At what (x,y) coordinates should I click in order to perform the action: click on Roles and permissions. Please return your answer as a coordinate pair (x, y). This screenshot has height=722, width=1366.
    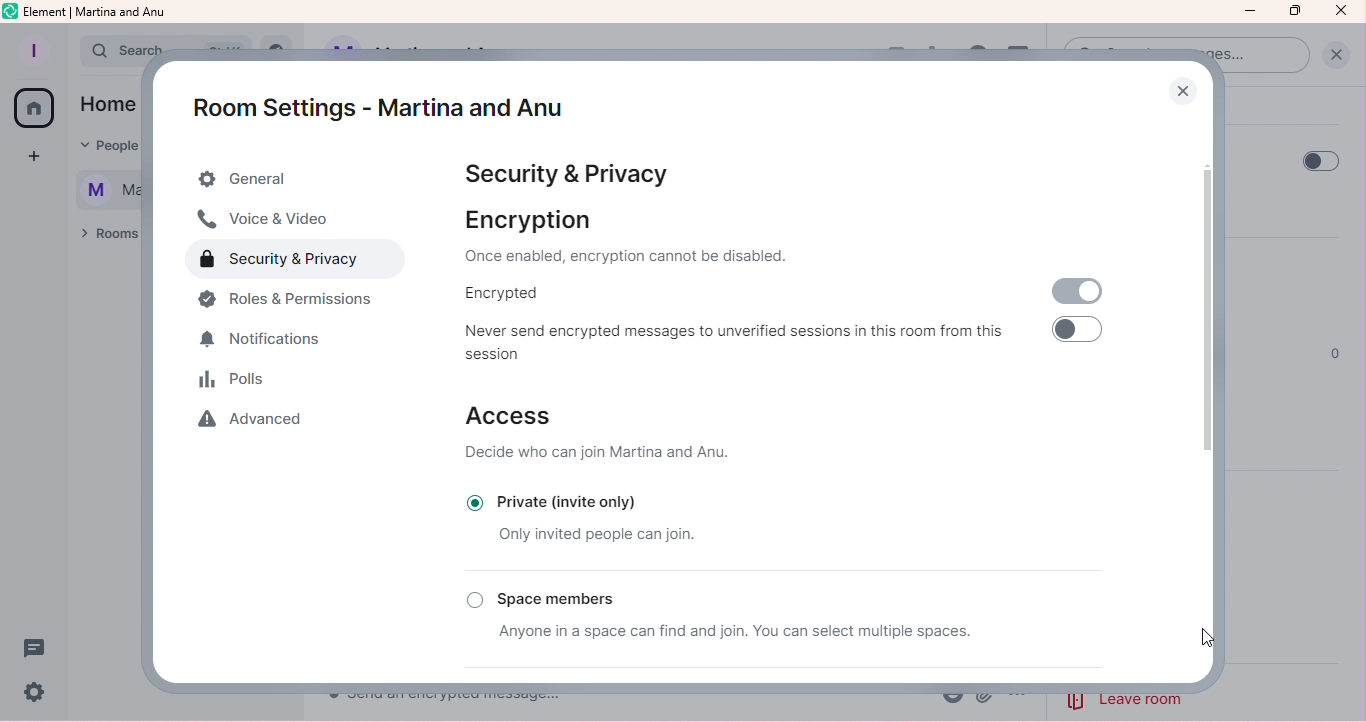
    Looking at the image, I should click on (294, 302).